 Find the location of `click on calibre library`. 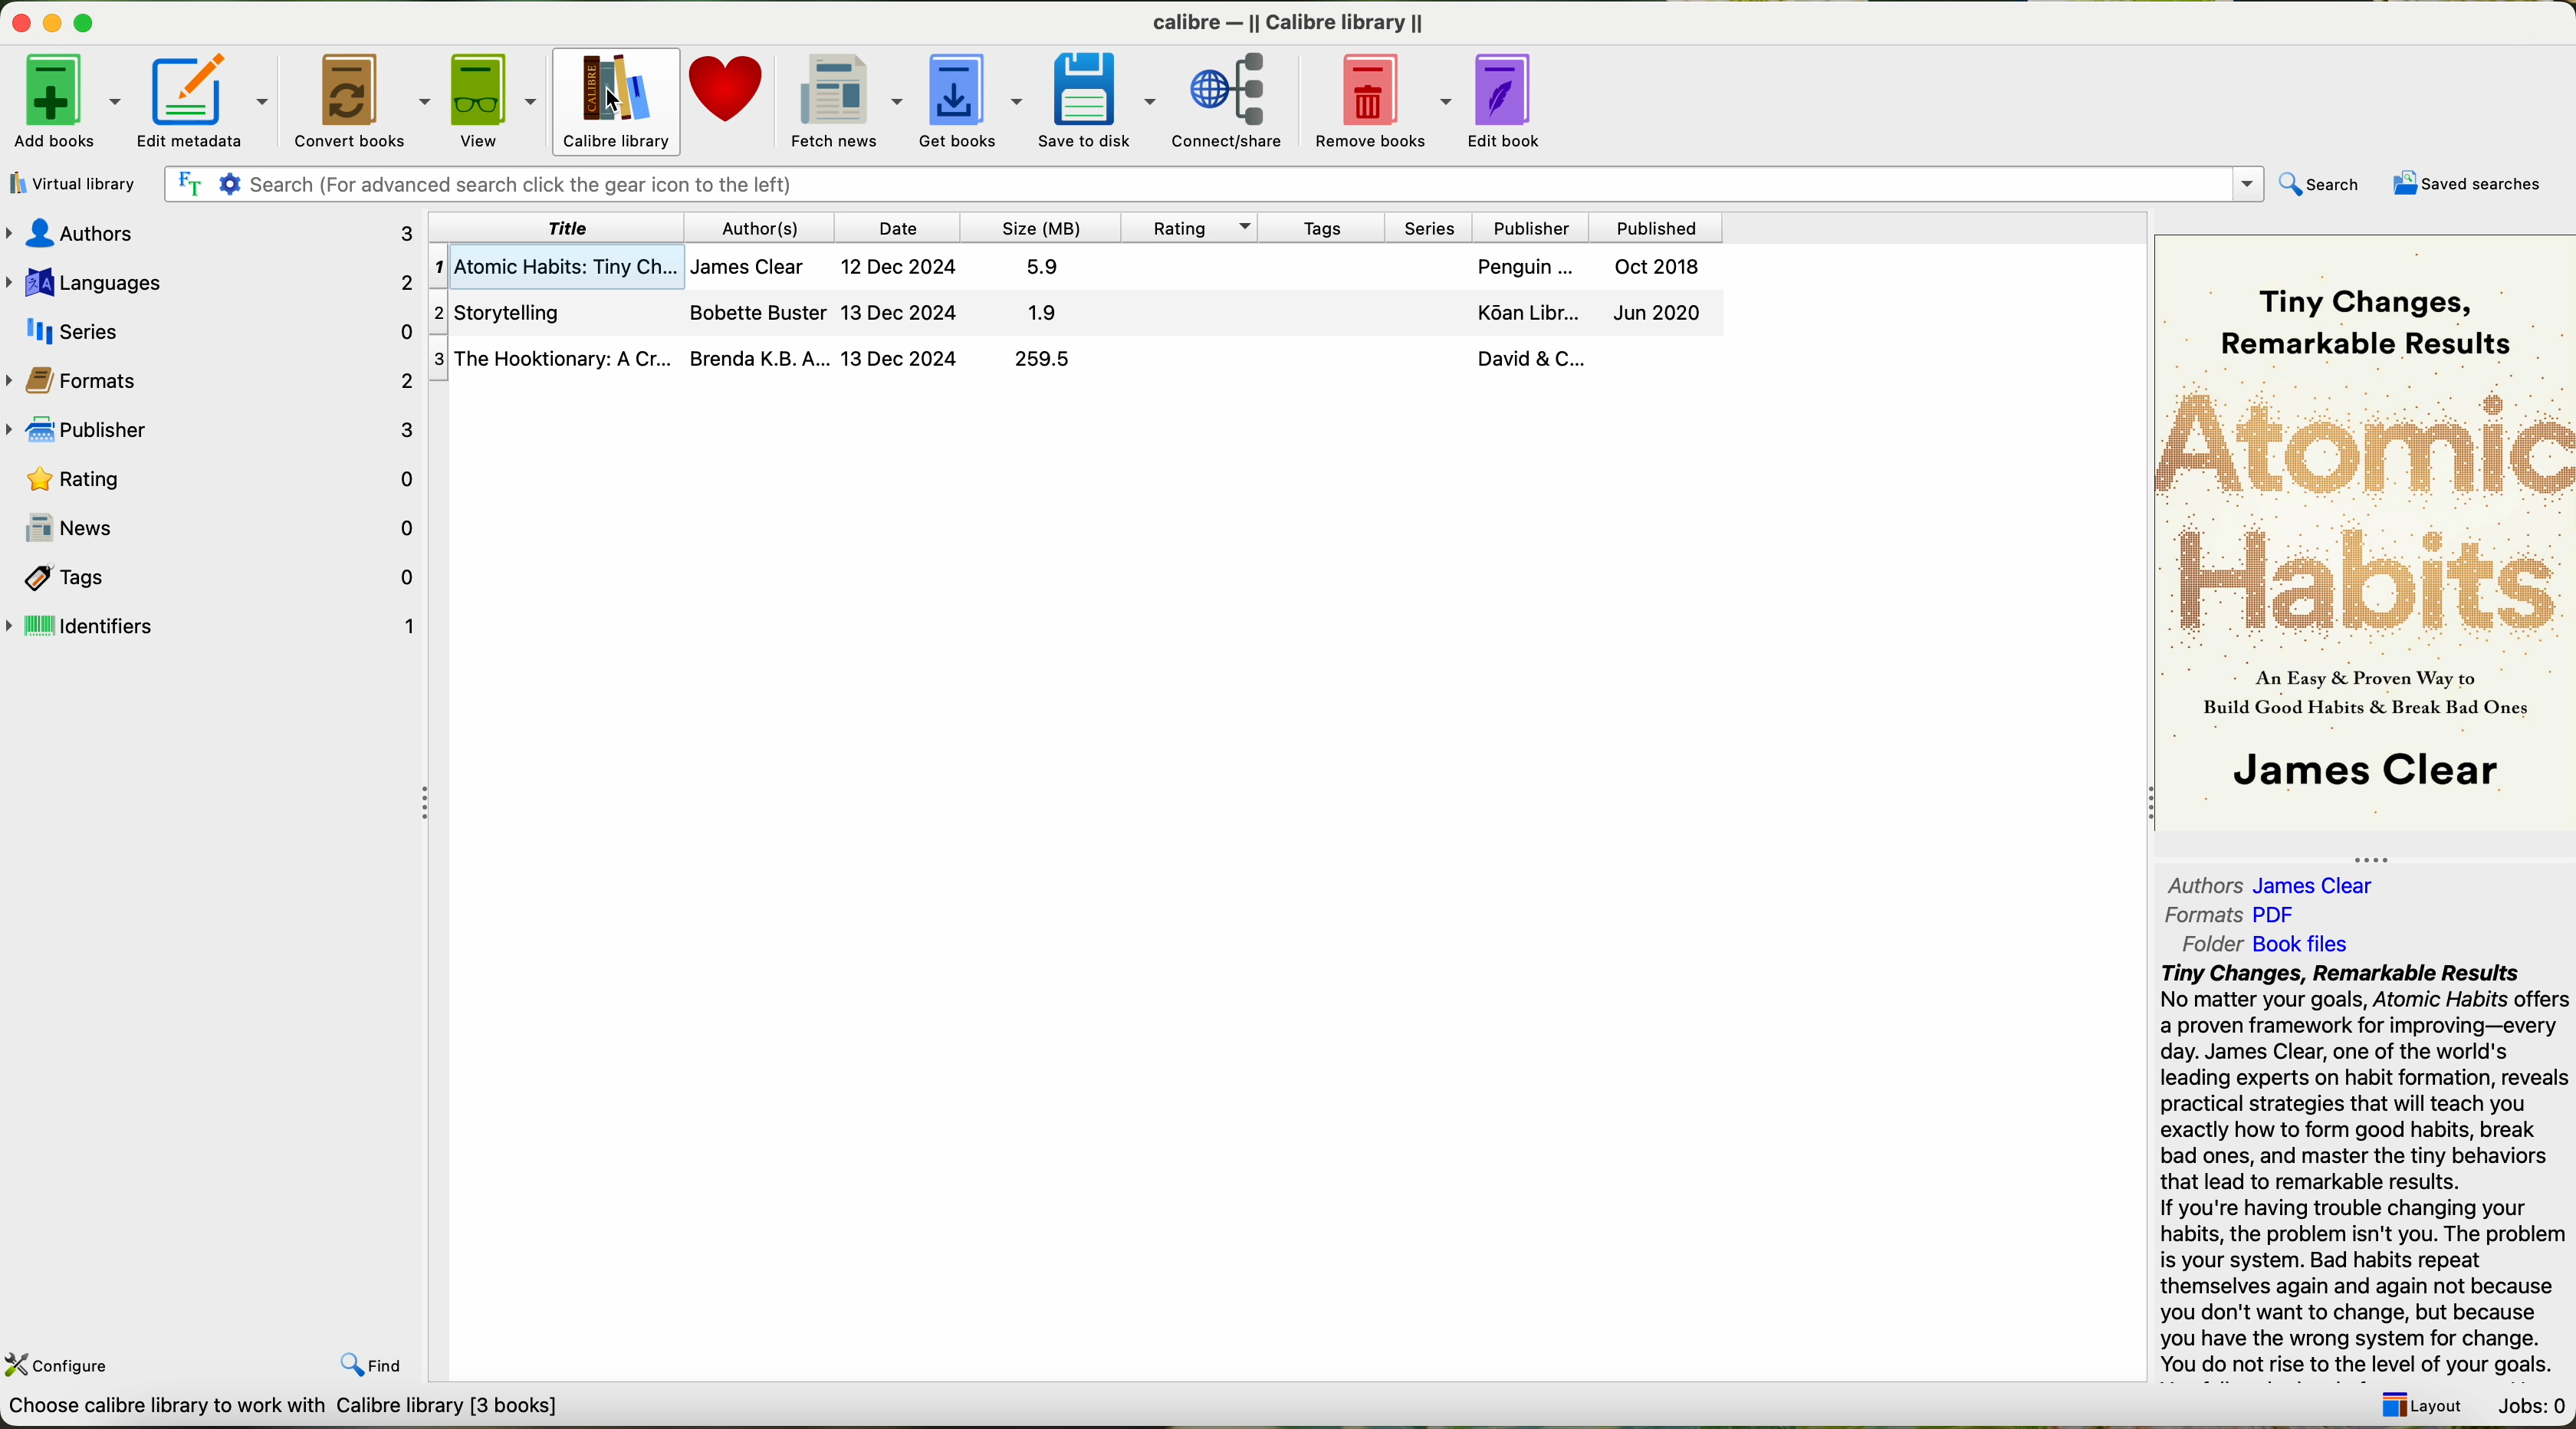

click on calibre library is located at coordinates (613, 101).